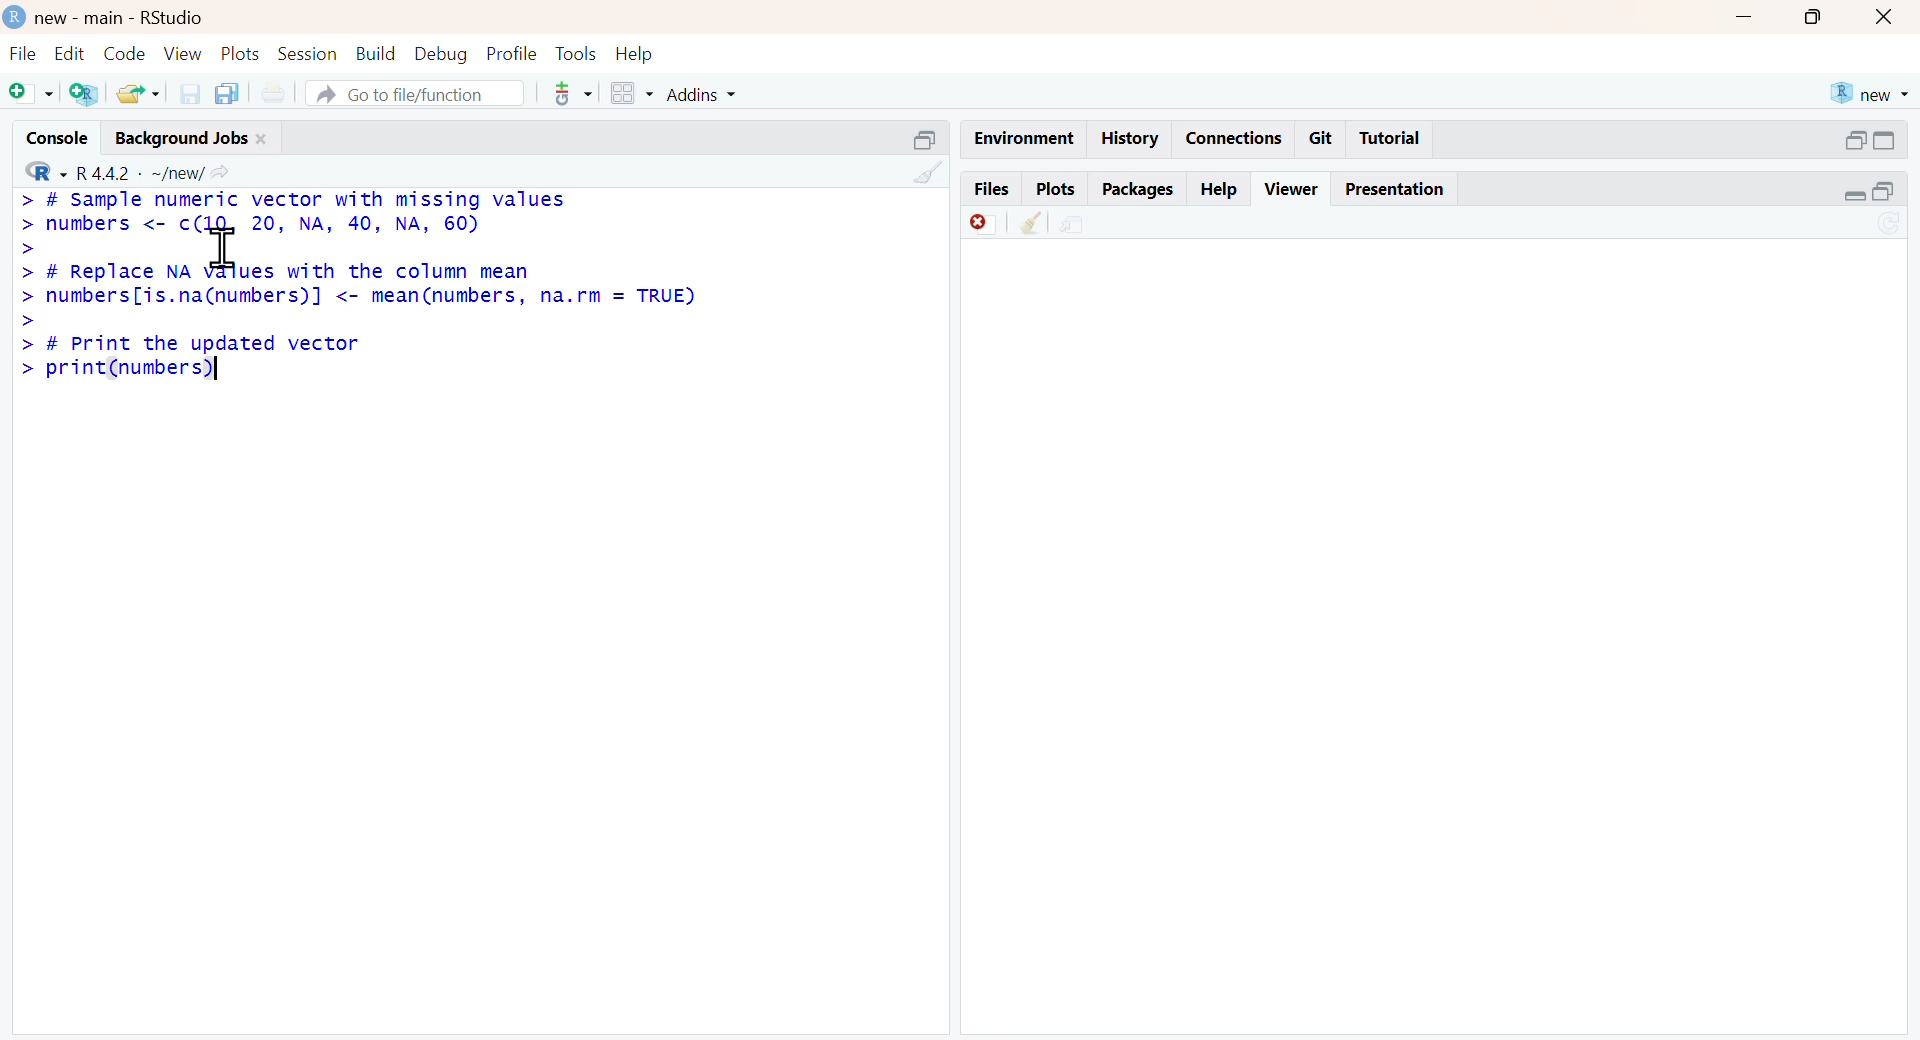 This screenshot has width=1920, height=1040. I want to click on minimise, so click(1746, 16).